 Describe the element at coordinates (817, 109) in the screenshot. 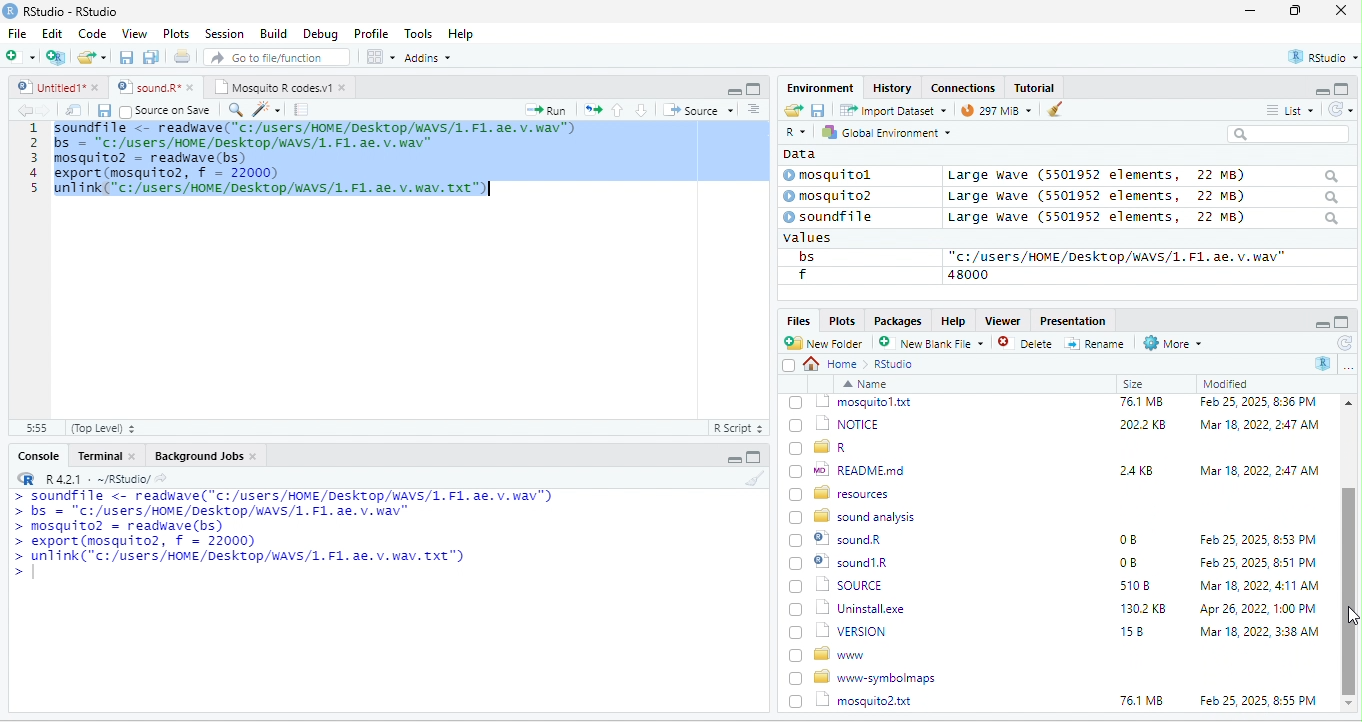

I see `save` at that location.